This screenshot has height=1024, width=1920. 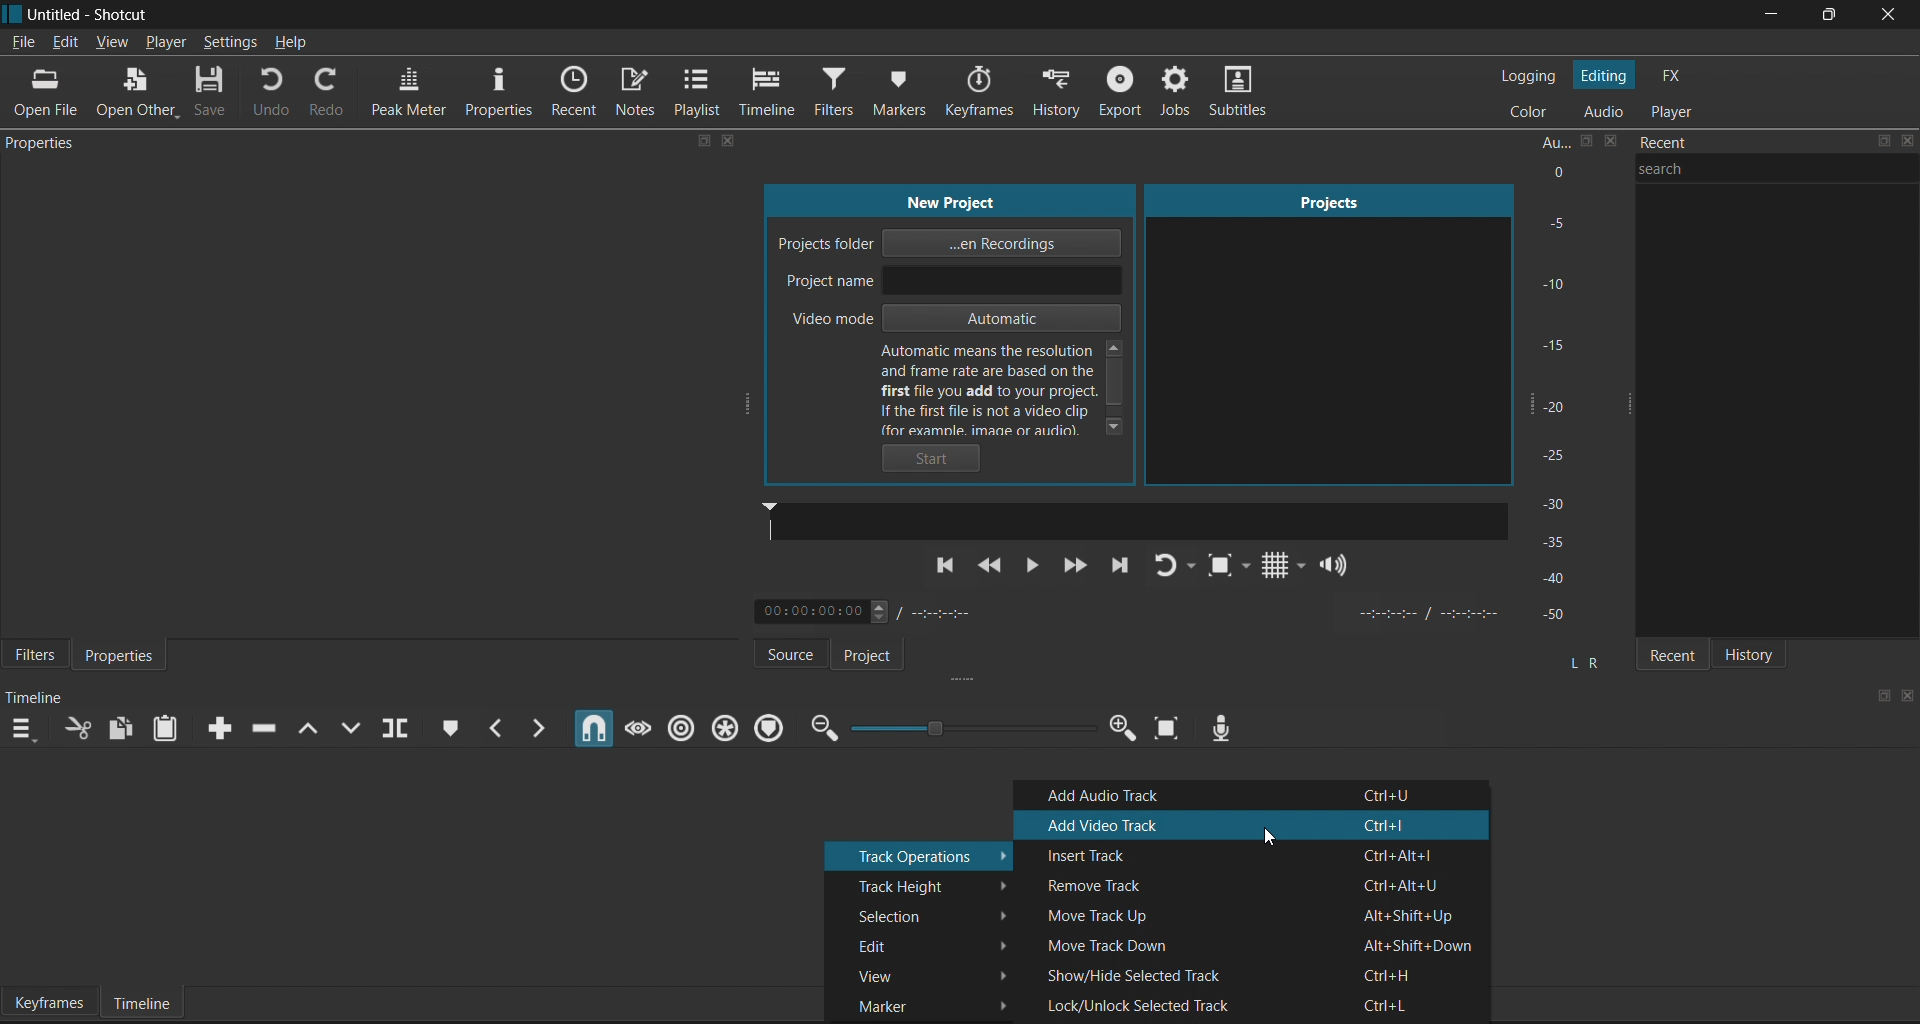 I want to click on Ripple delete, so click(x=269, y=724).